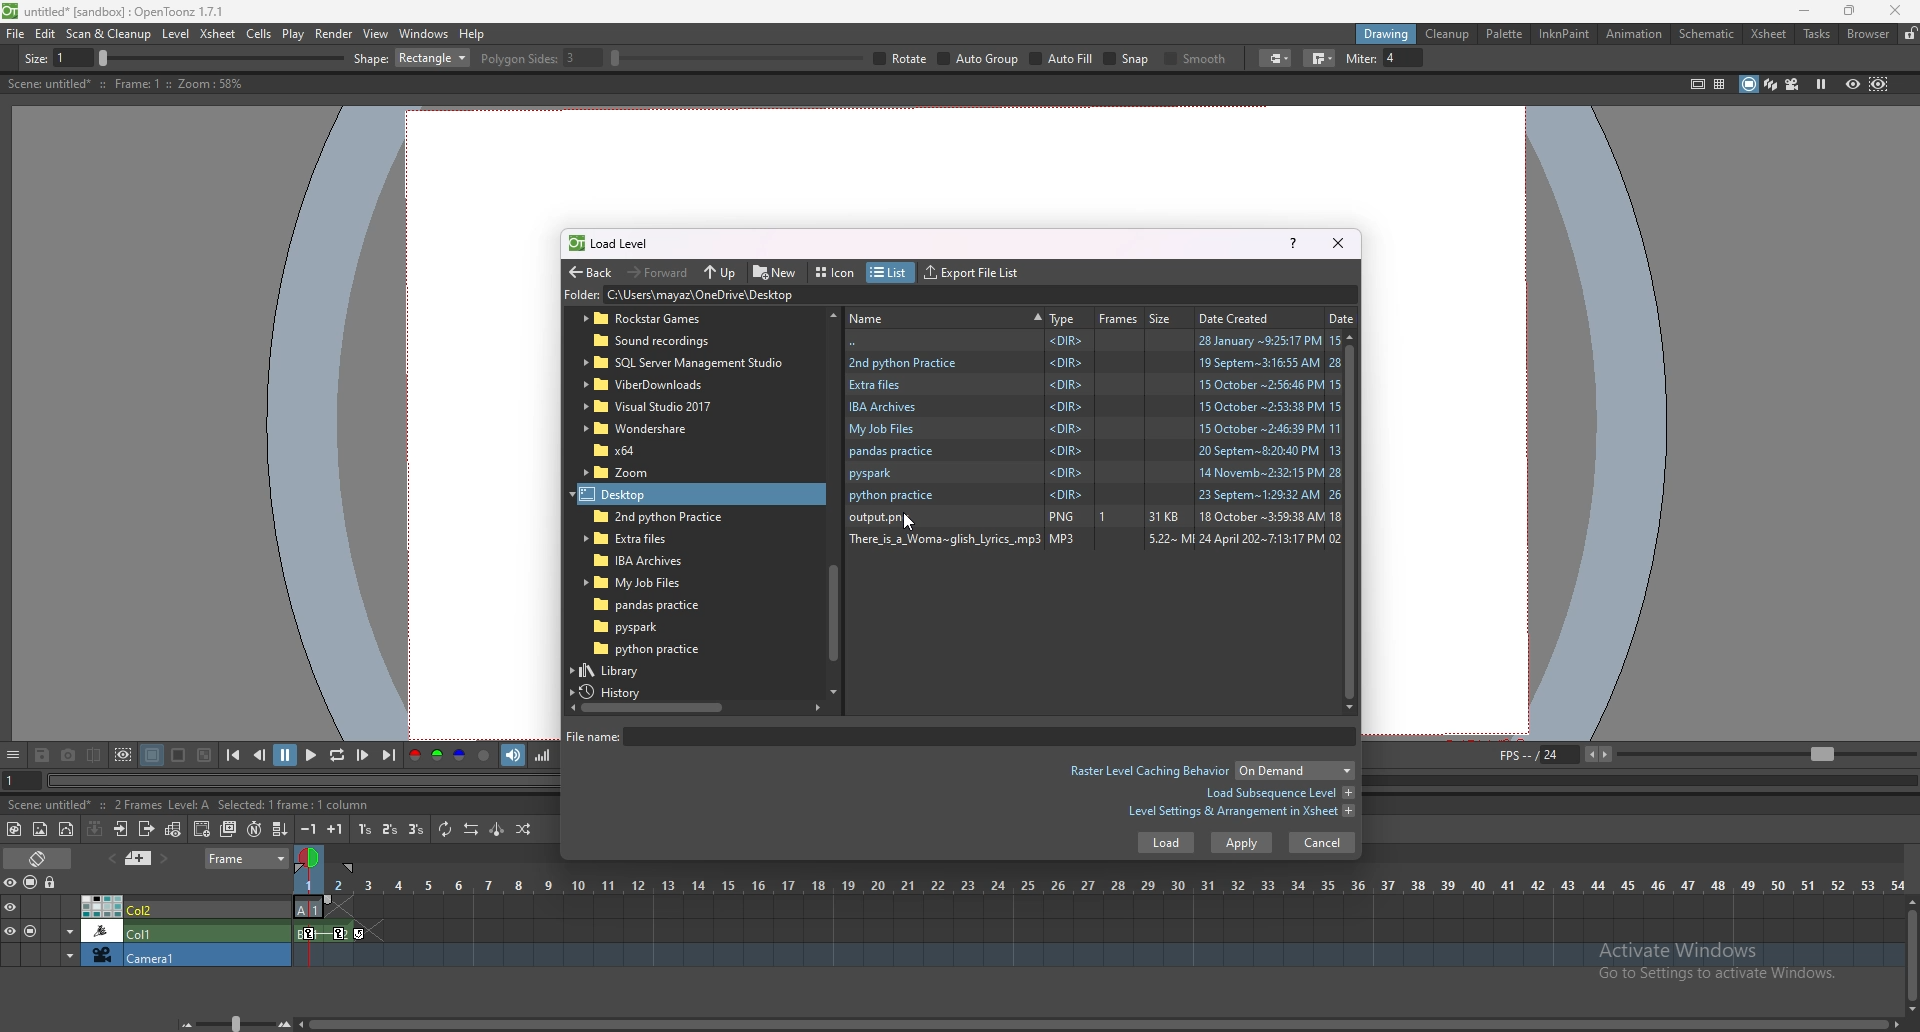 The height and width of the screenshot is (1032, 1920). I want to click on view, so click(376, 33).